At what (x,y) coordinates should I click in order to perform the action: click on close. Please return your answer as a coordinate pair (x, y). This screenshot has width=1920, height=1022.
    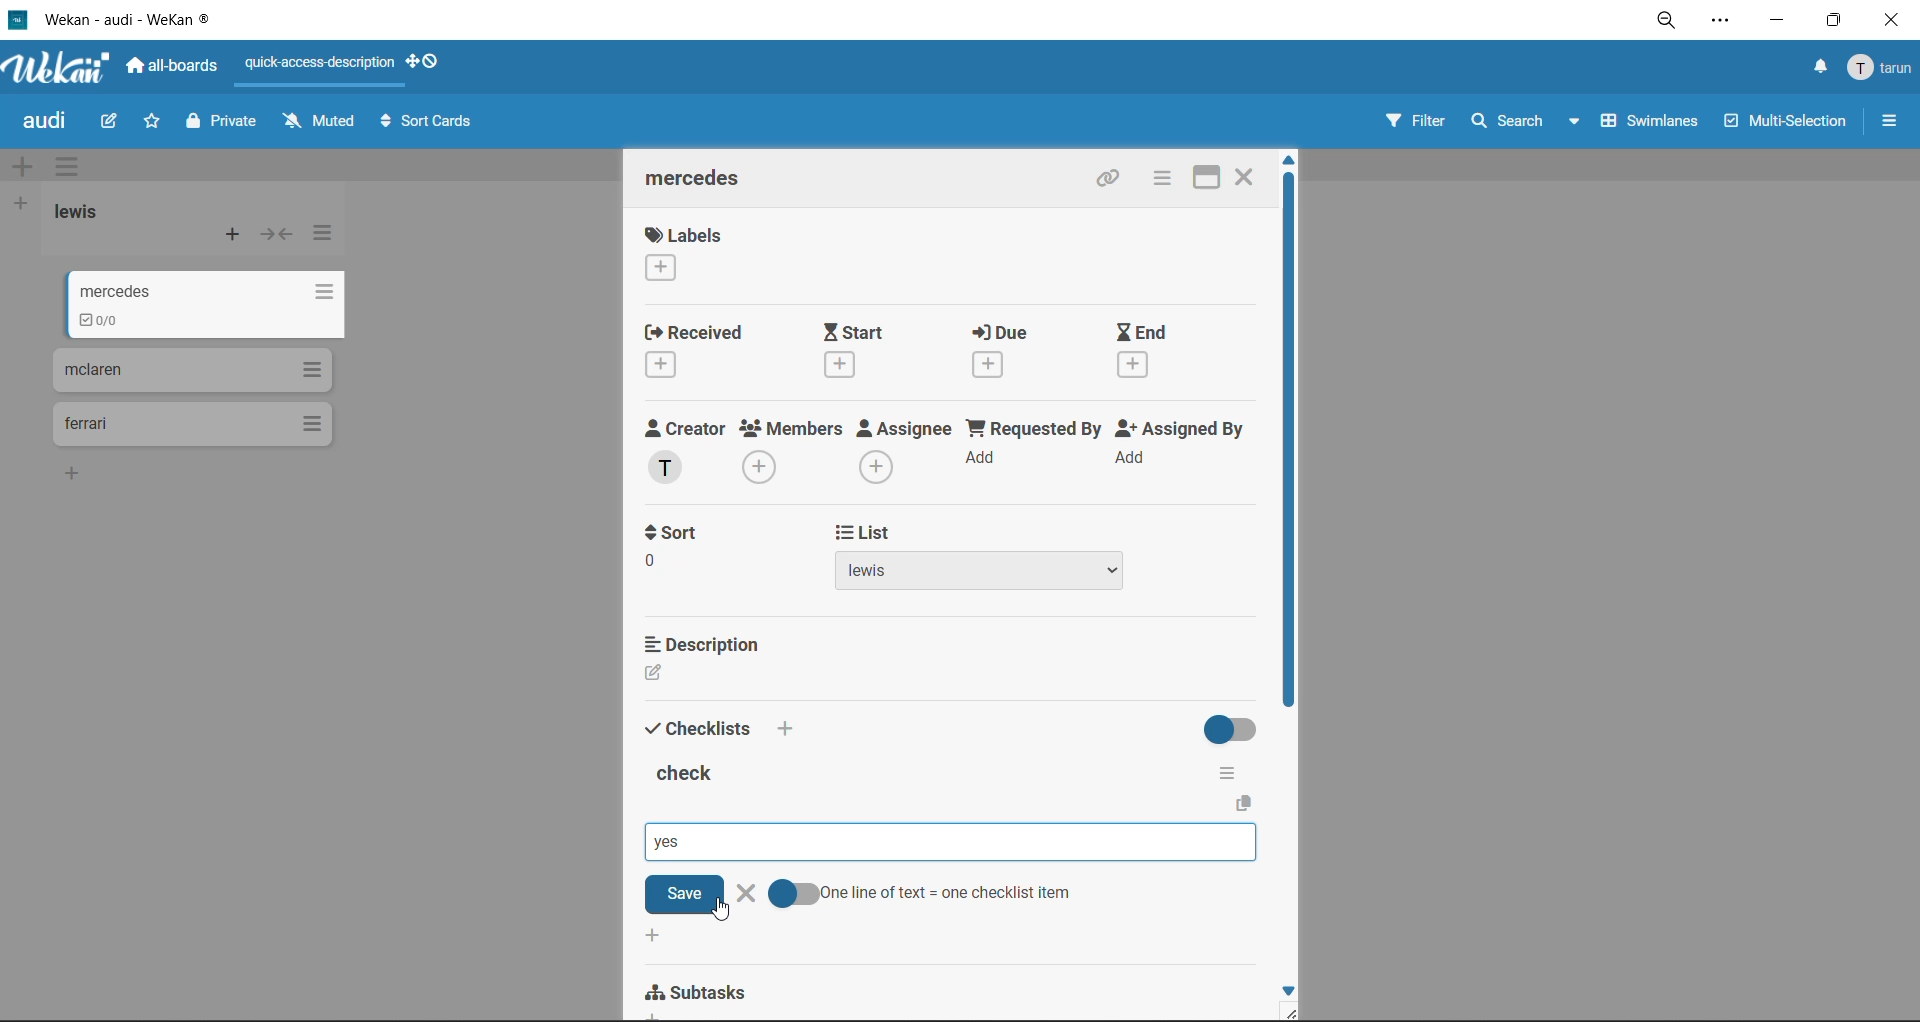
    Looking at the image, I should click on (1890, 21).